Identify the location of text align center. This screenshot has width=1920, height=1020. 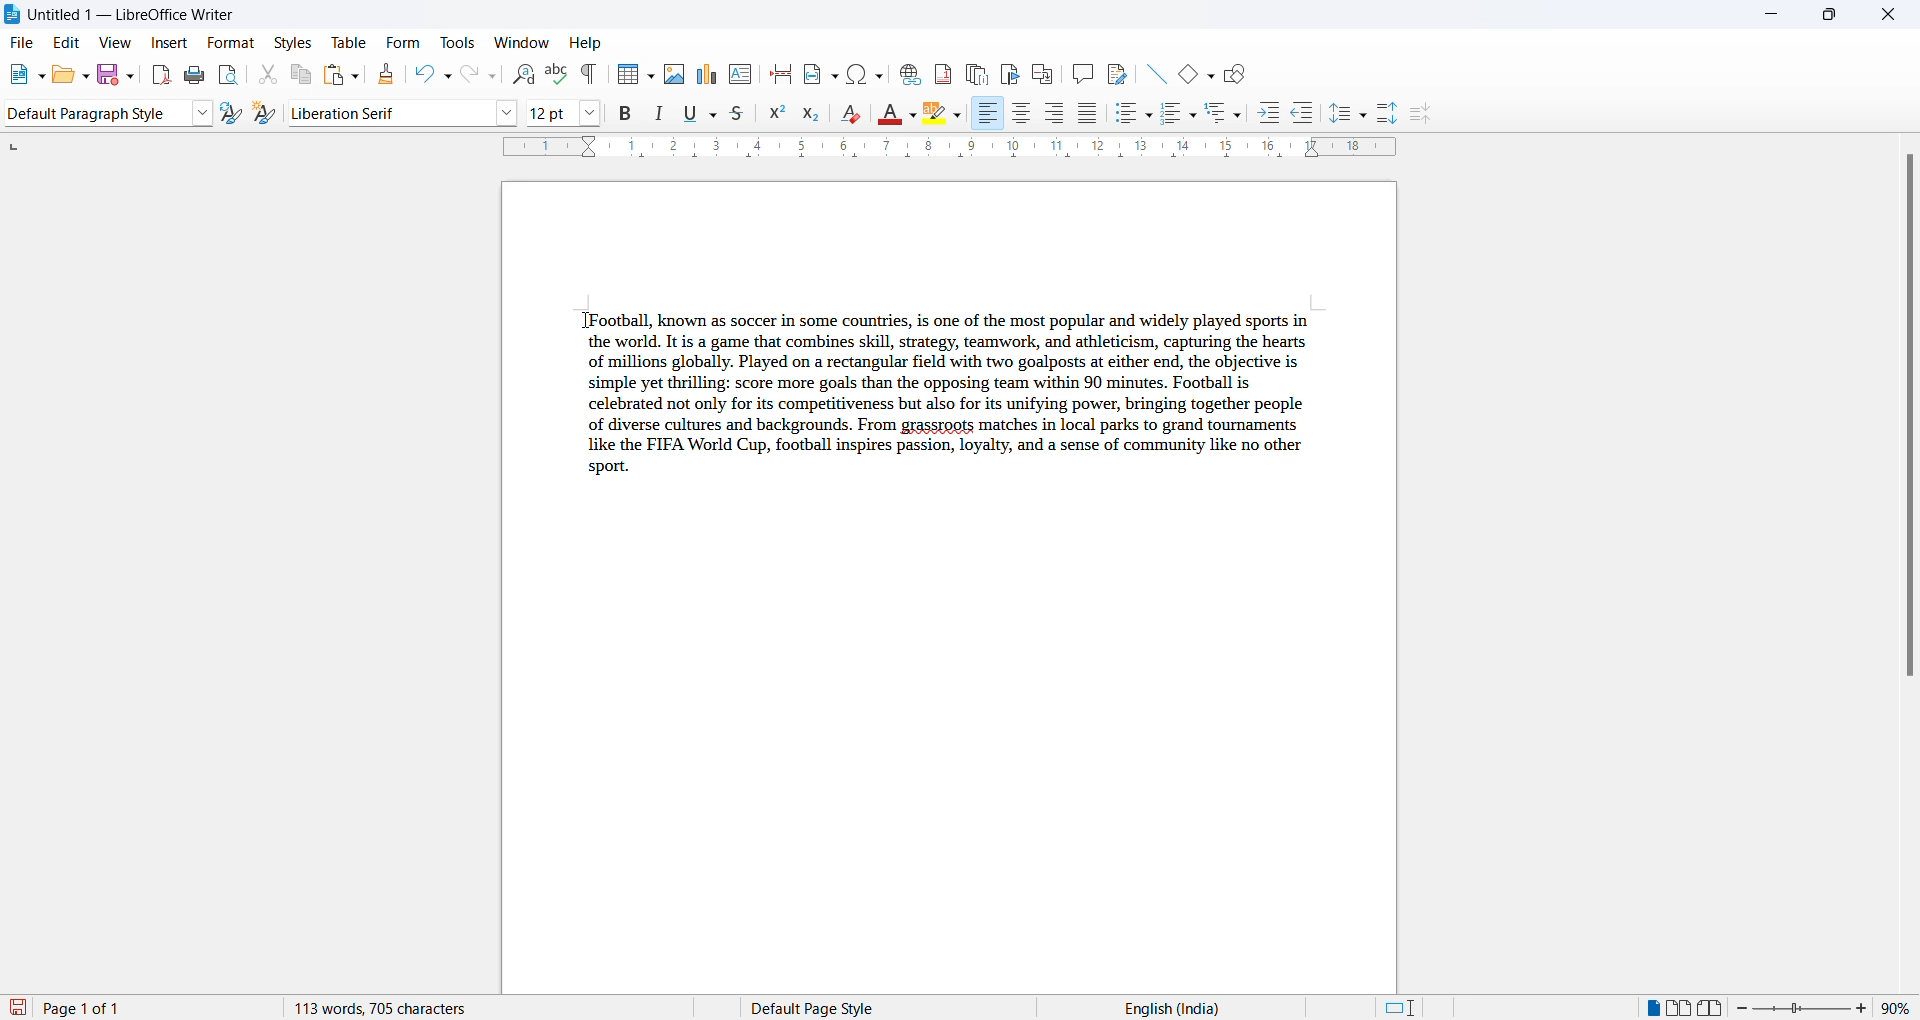
(1022, 114).